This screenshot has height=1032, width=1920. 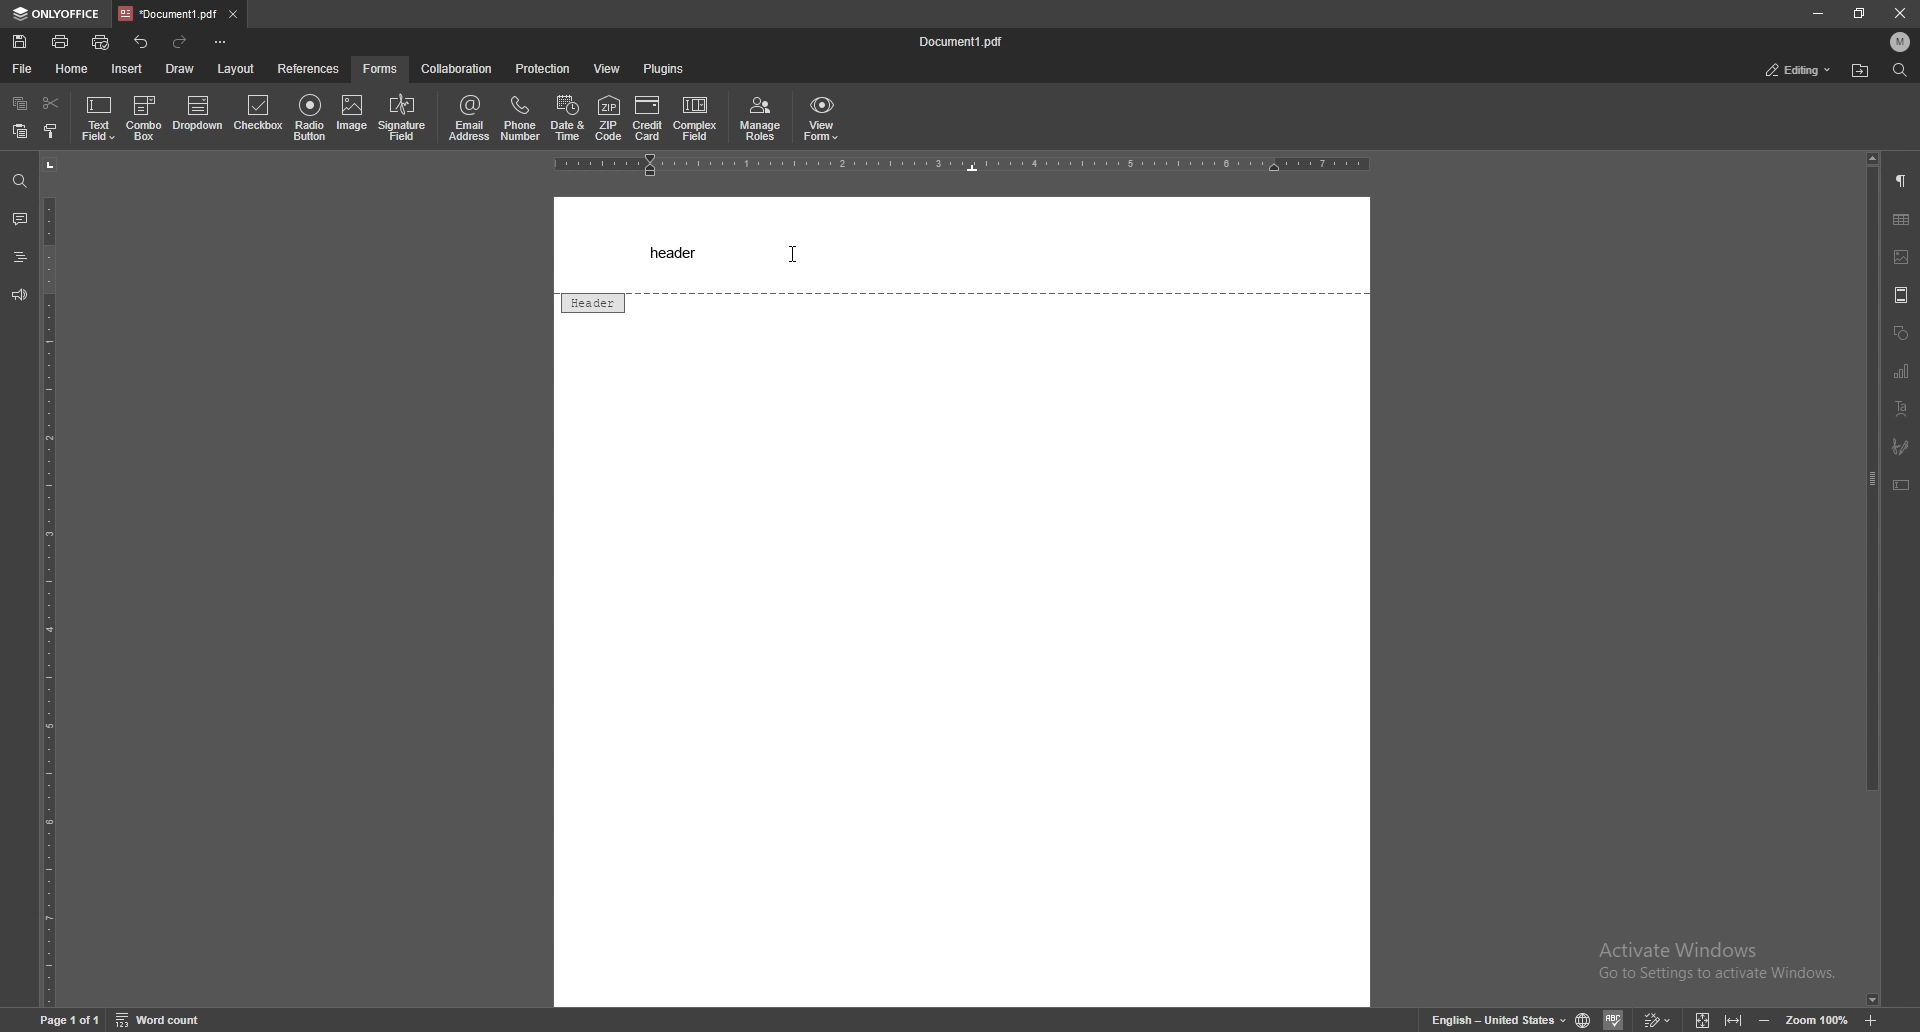 I want to click on header , so click(x=676, y=251).